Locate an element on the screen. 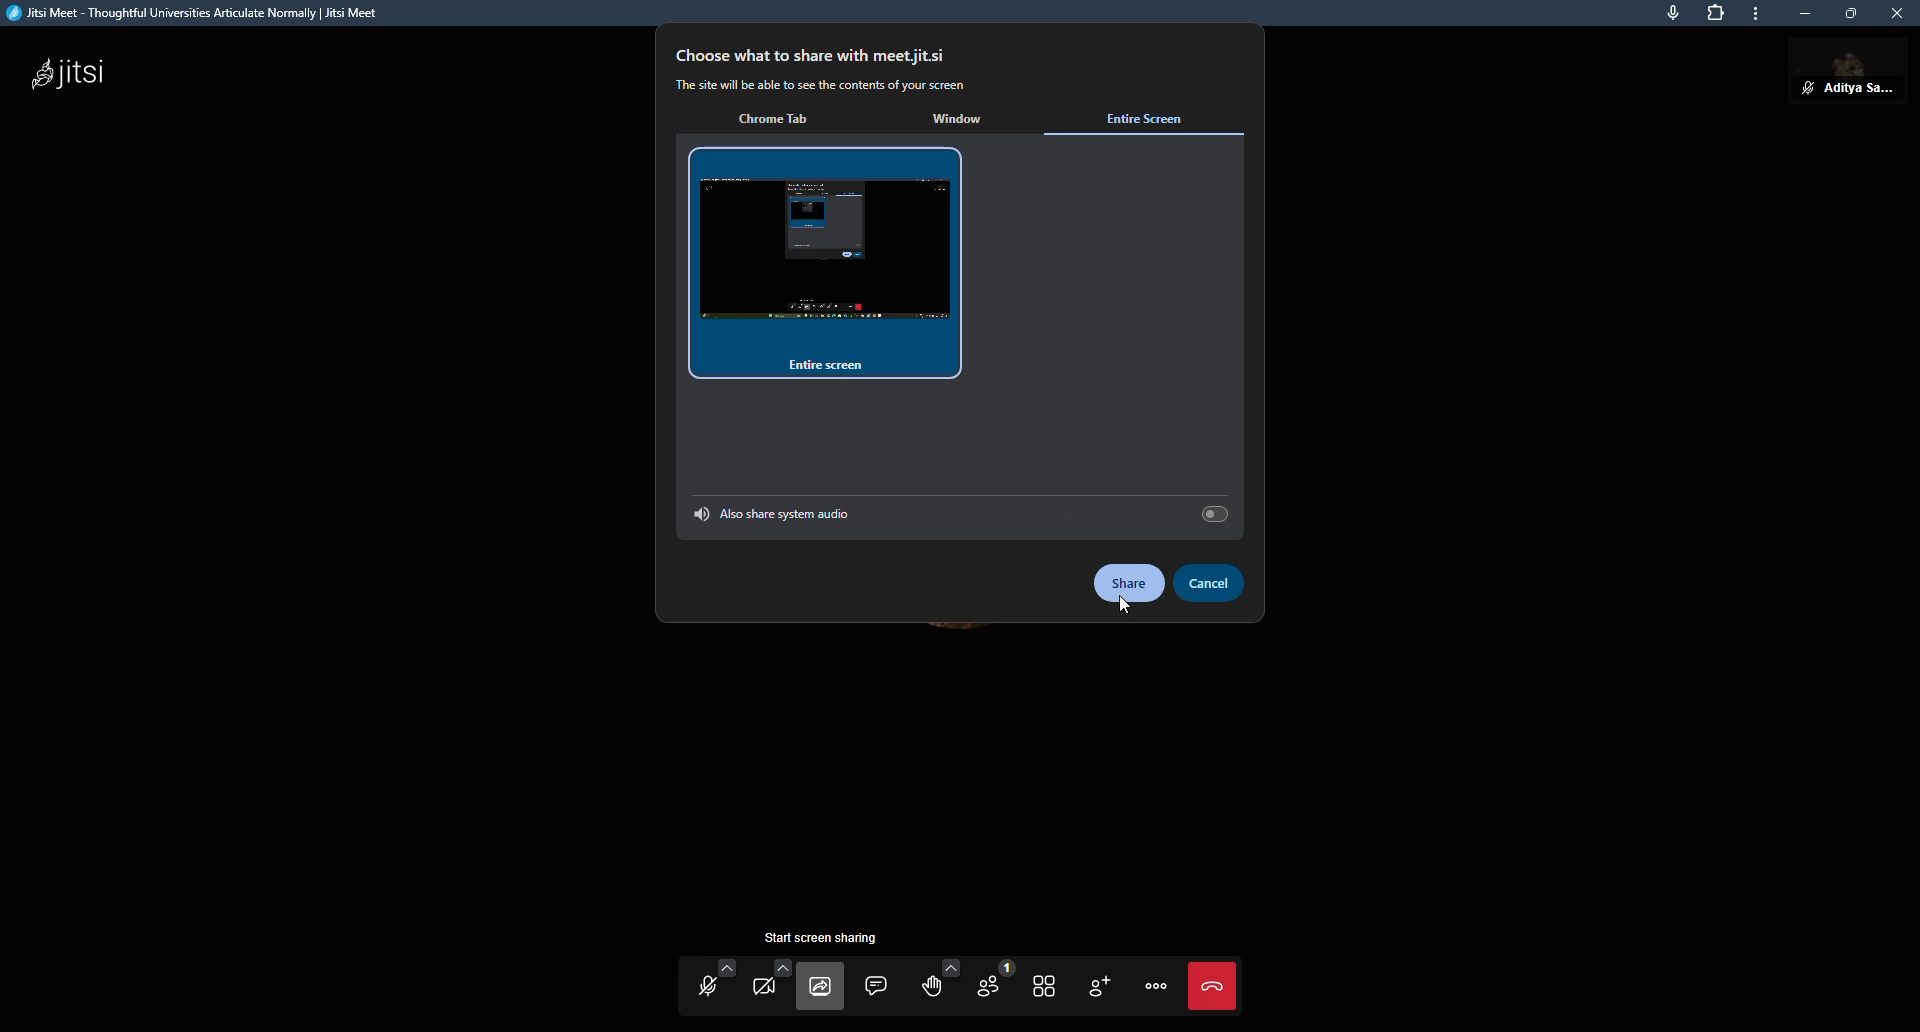  entire screen is located at coordinates (828, 244).